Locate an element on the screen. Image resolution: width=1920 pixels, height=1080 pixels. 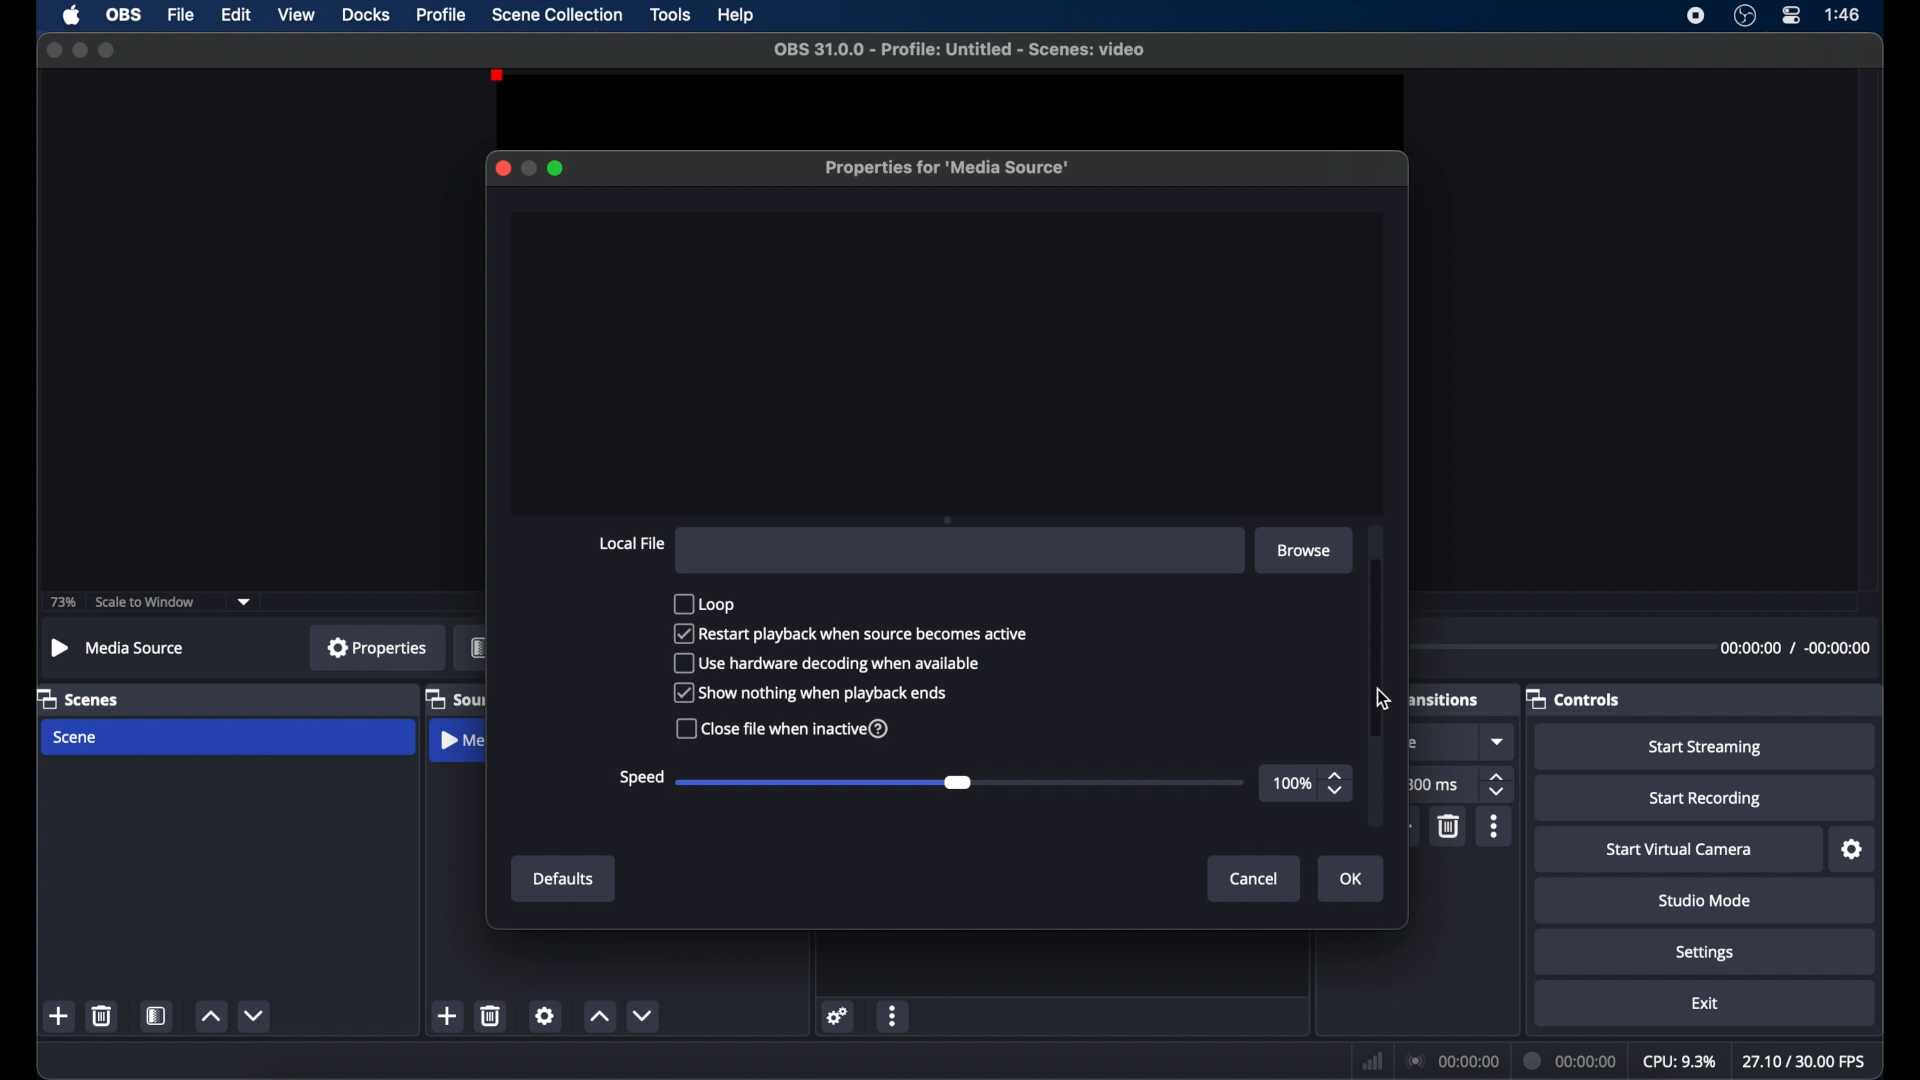
obscure label is located at coordinates (478, 647).